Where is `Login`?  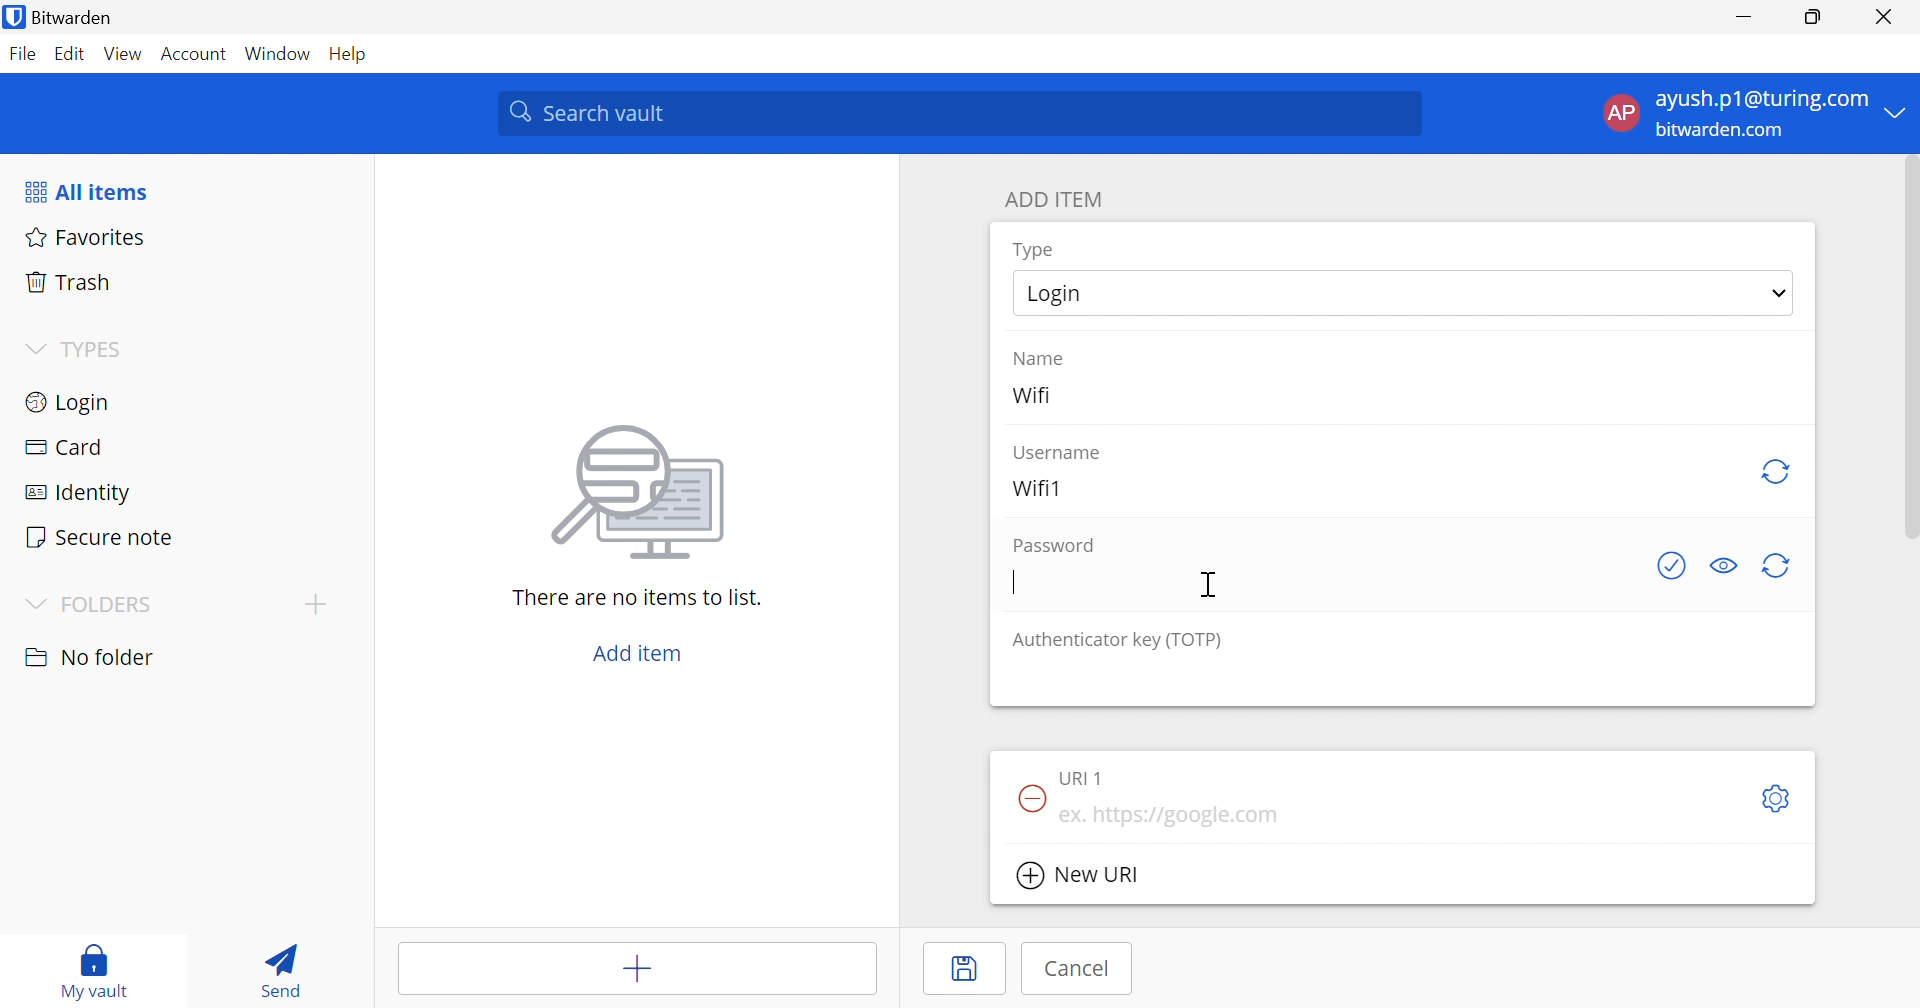
Login is located at coordinates (1064, 293).